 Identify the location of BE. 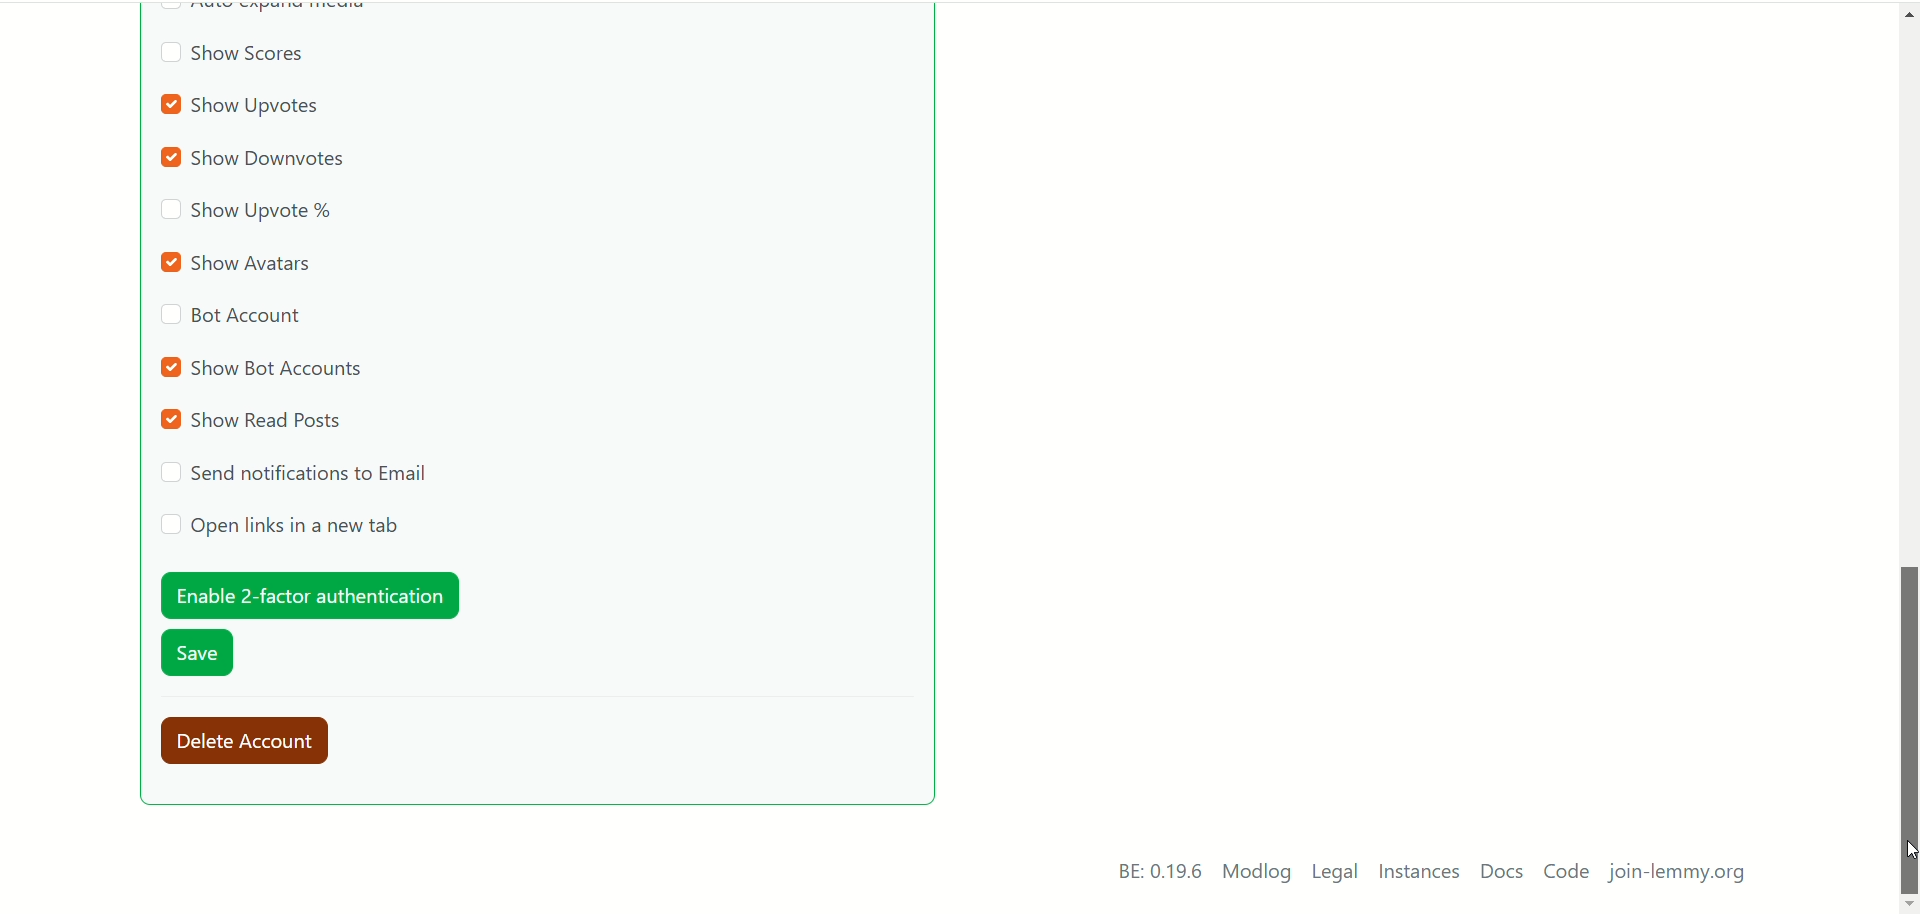
(1156, 872).